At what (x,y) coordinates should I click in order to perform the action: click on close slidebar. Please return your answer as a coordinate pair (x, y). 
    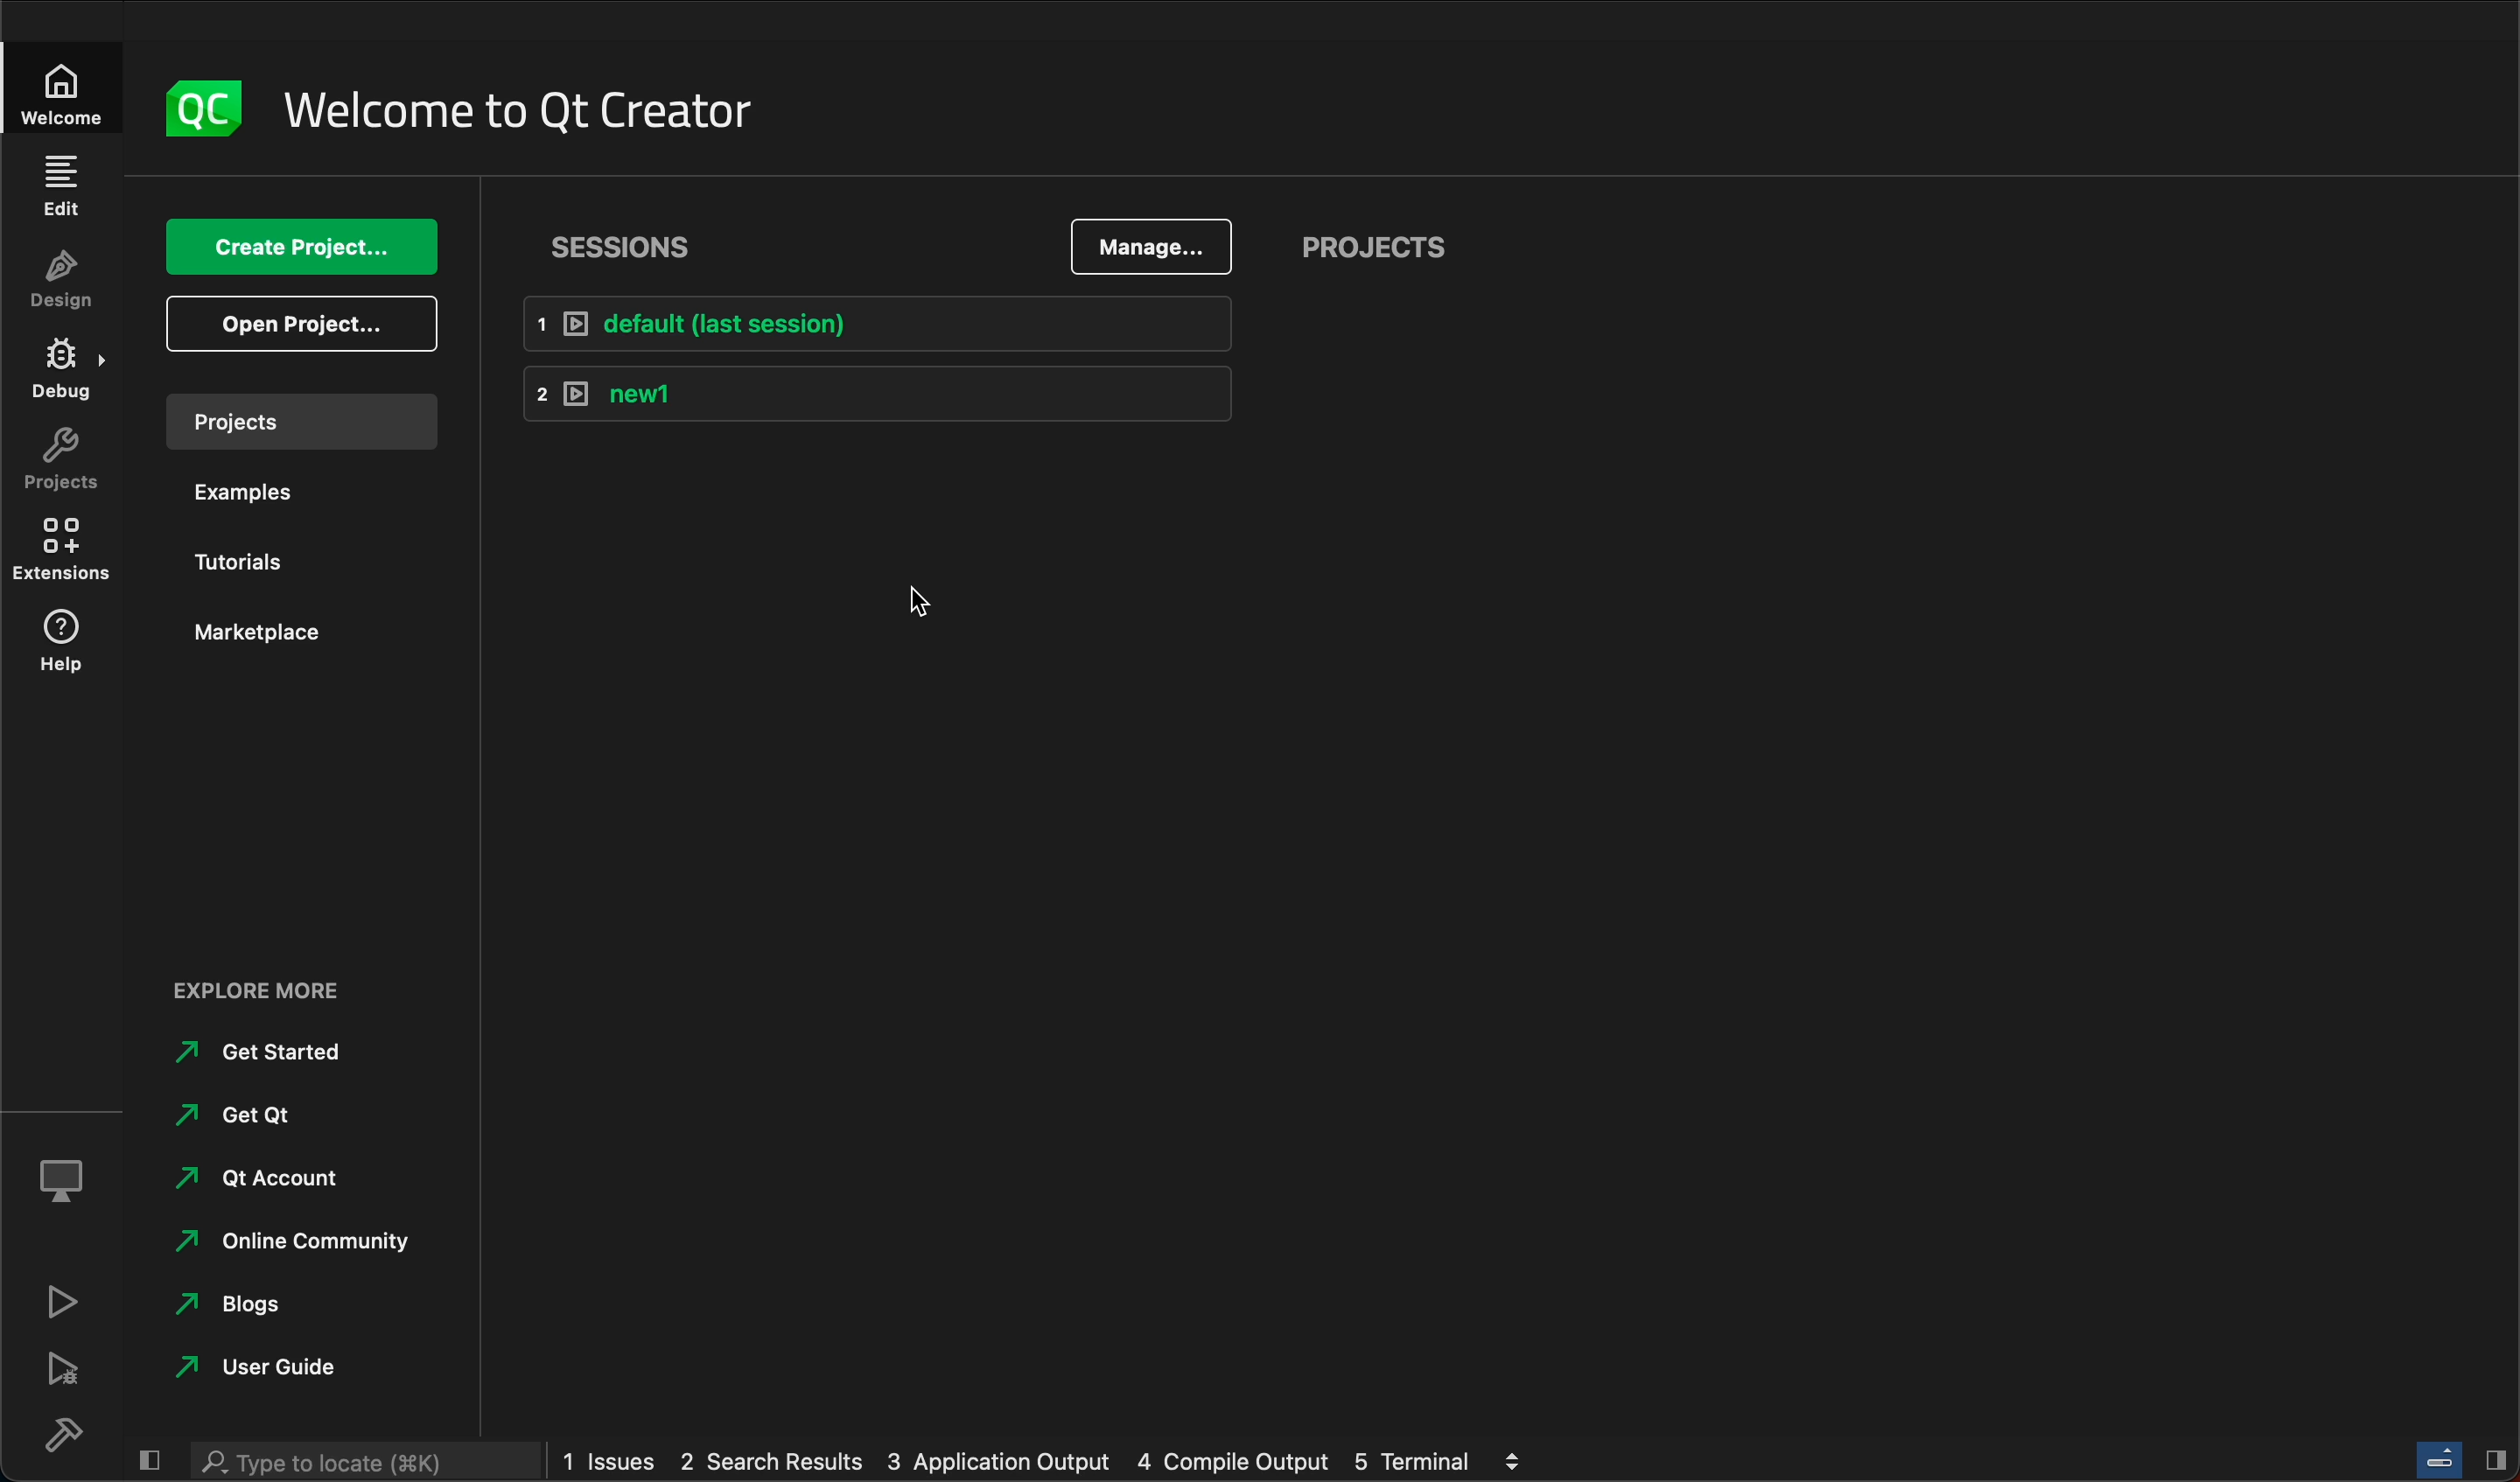
    Looking at the image, I should click on (152, 1458).